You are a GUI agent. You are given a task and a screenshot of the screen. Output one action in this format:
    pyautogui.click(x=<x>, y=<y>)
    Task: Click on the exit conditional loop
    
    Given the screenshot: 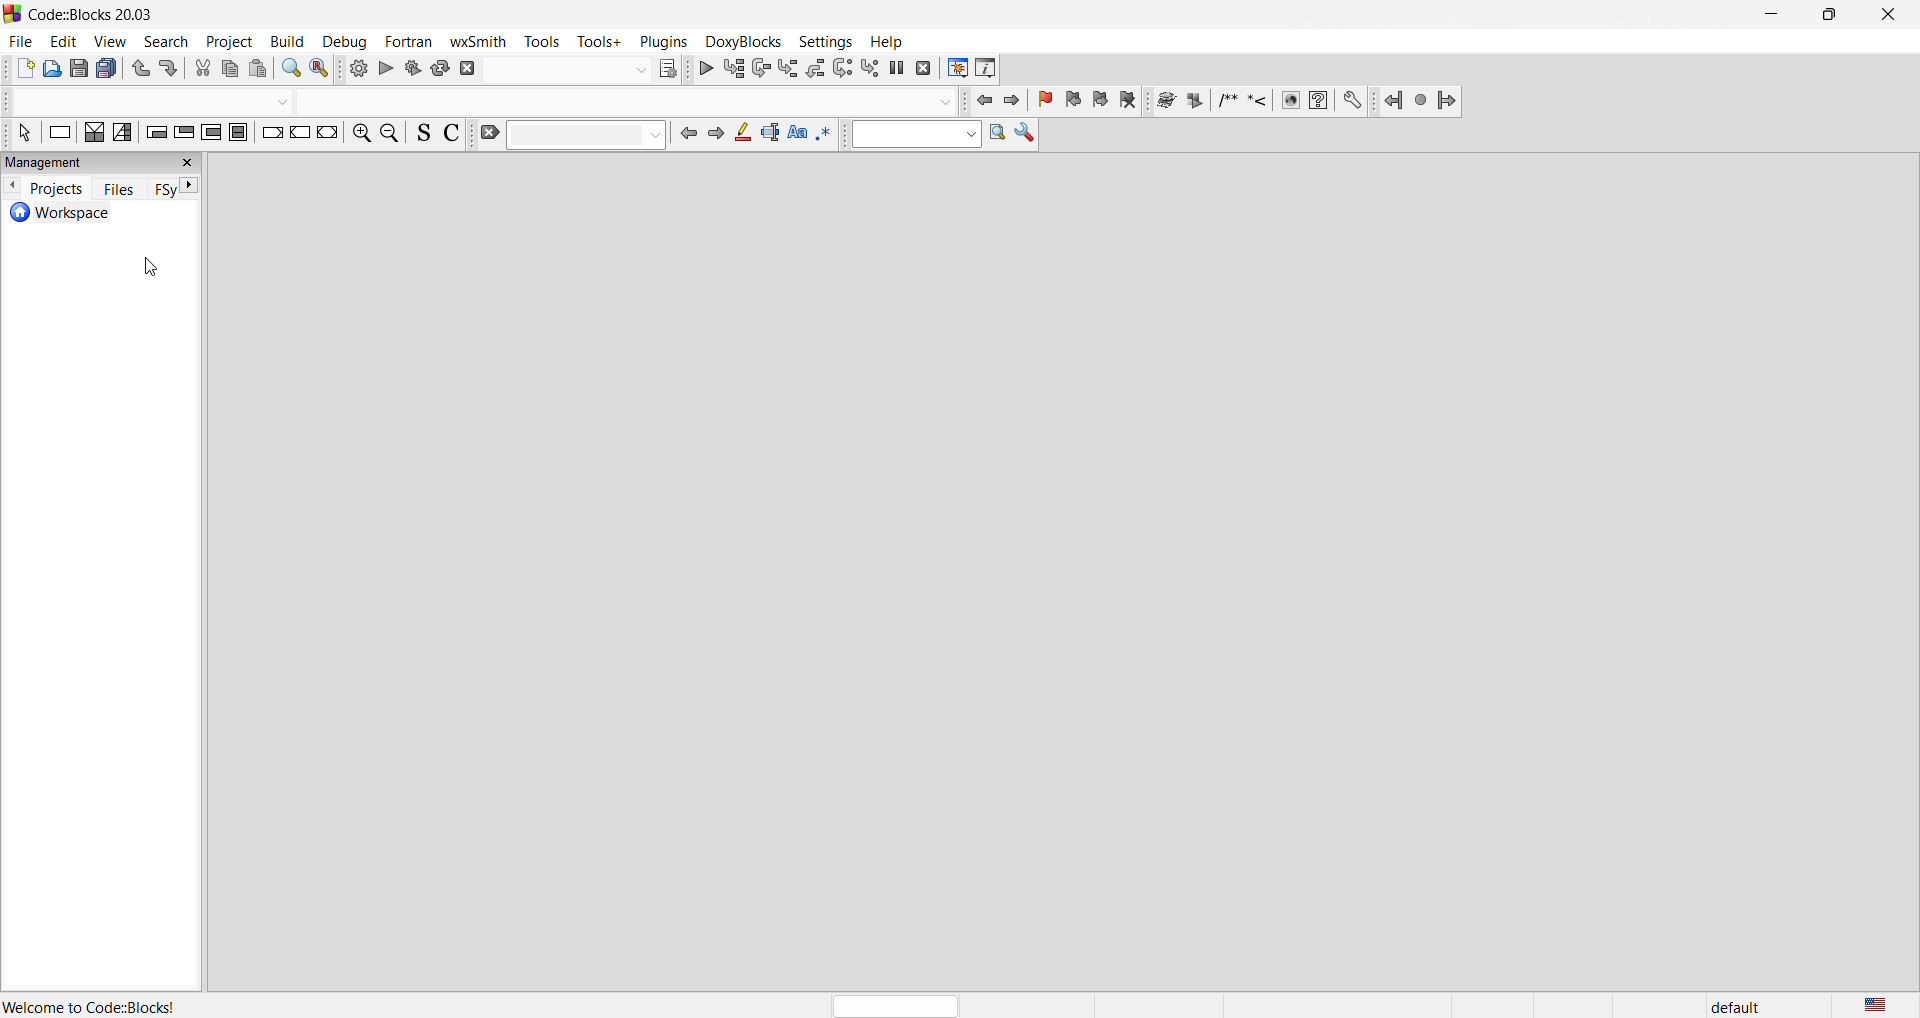 What is the action you would take?
    pyautogui.click(x=185, y=133)
    